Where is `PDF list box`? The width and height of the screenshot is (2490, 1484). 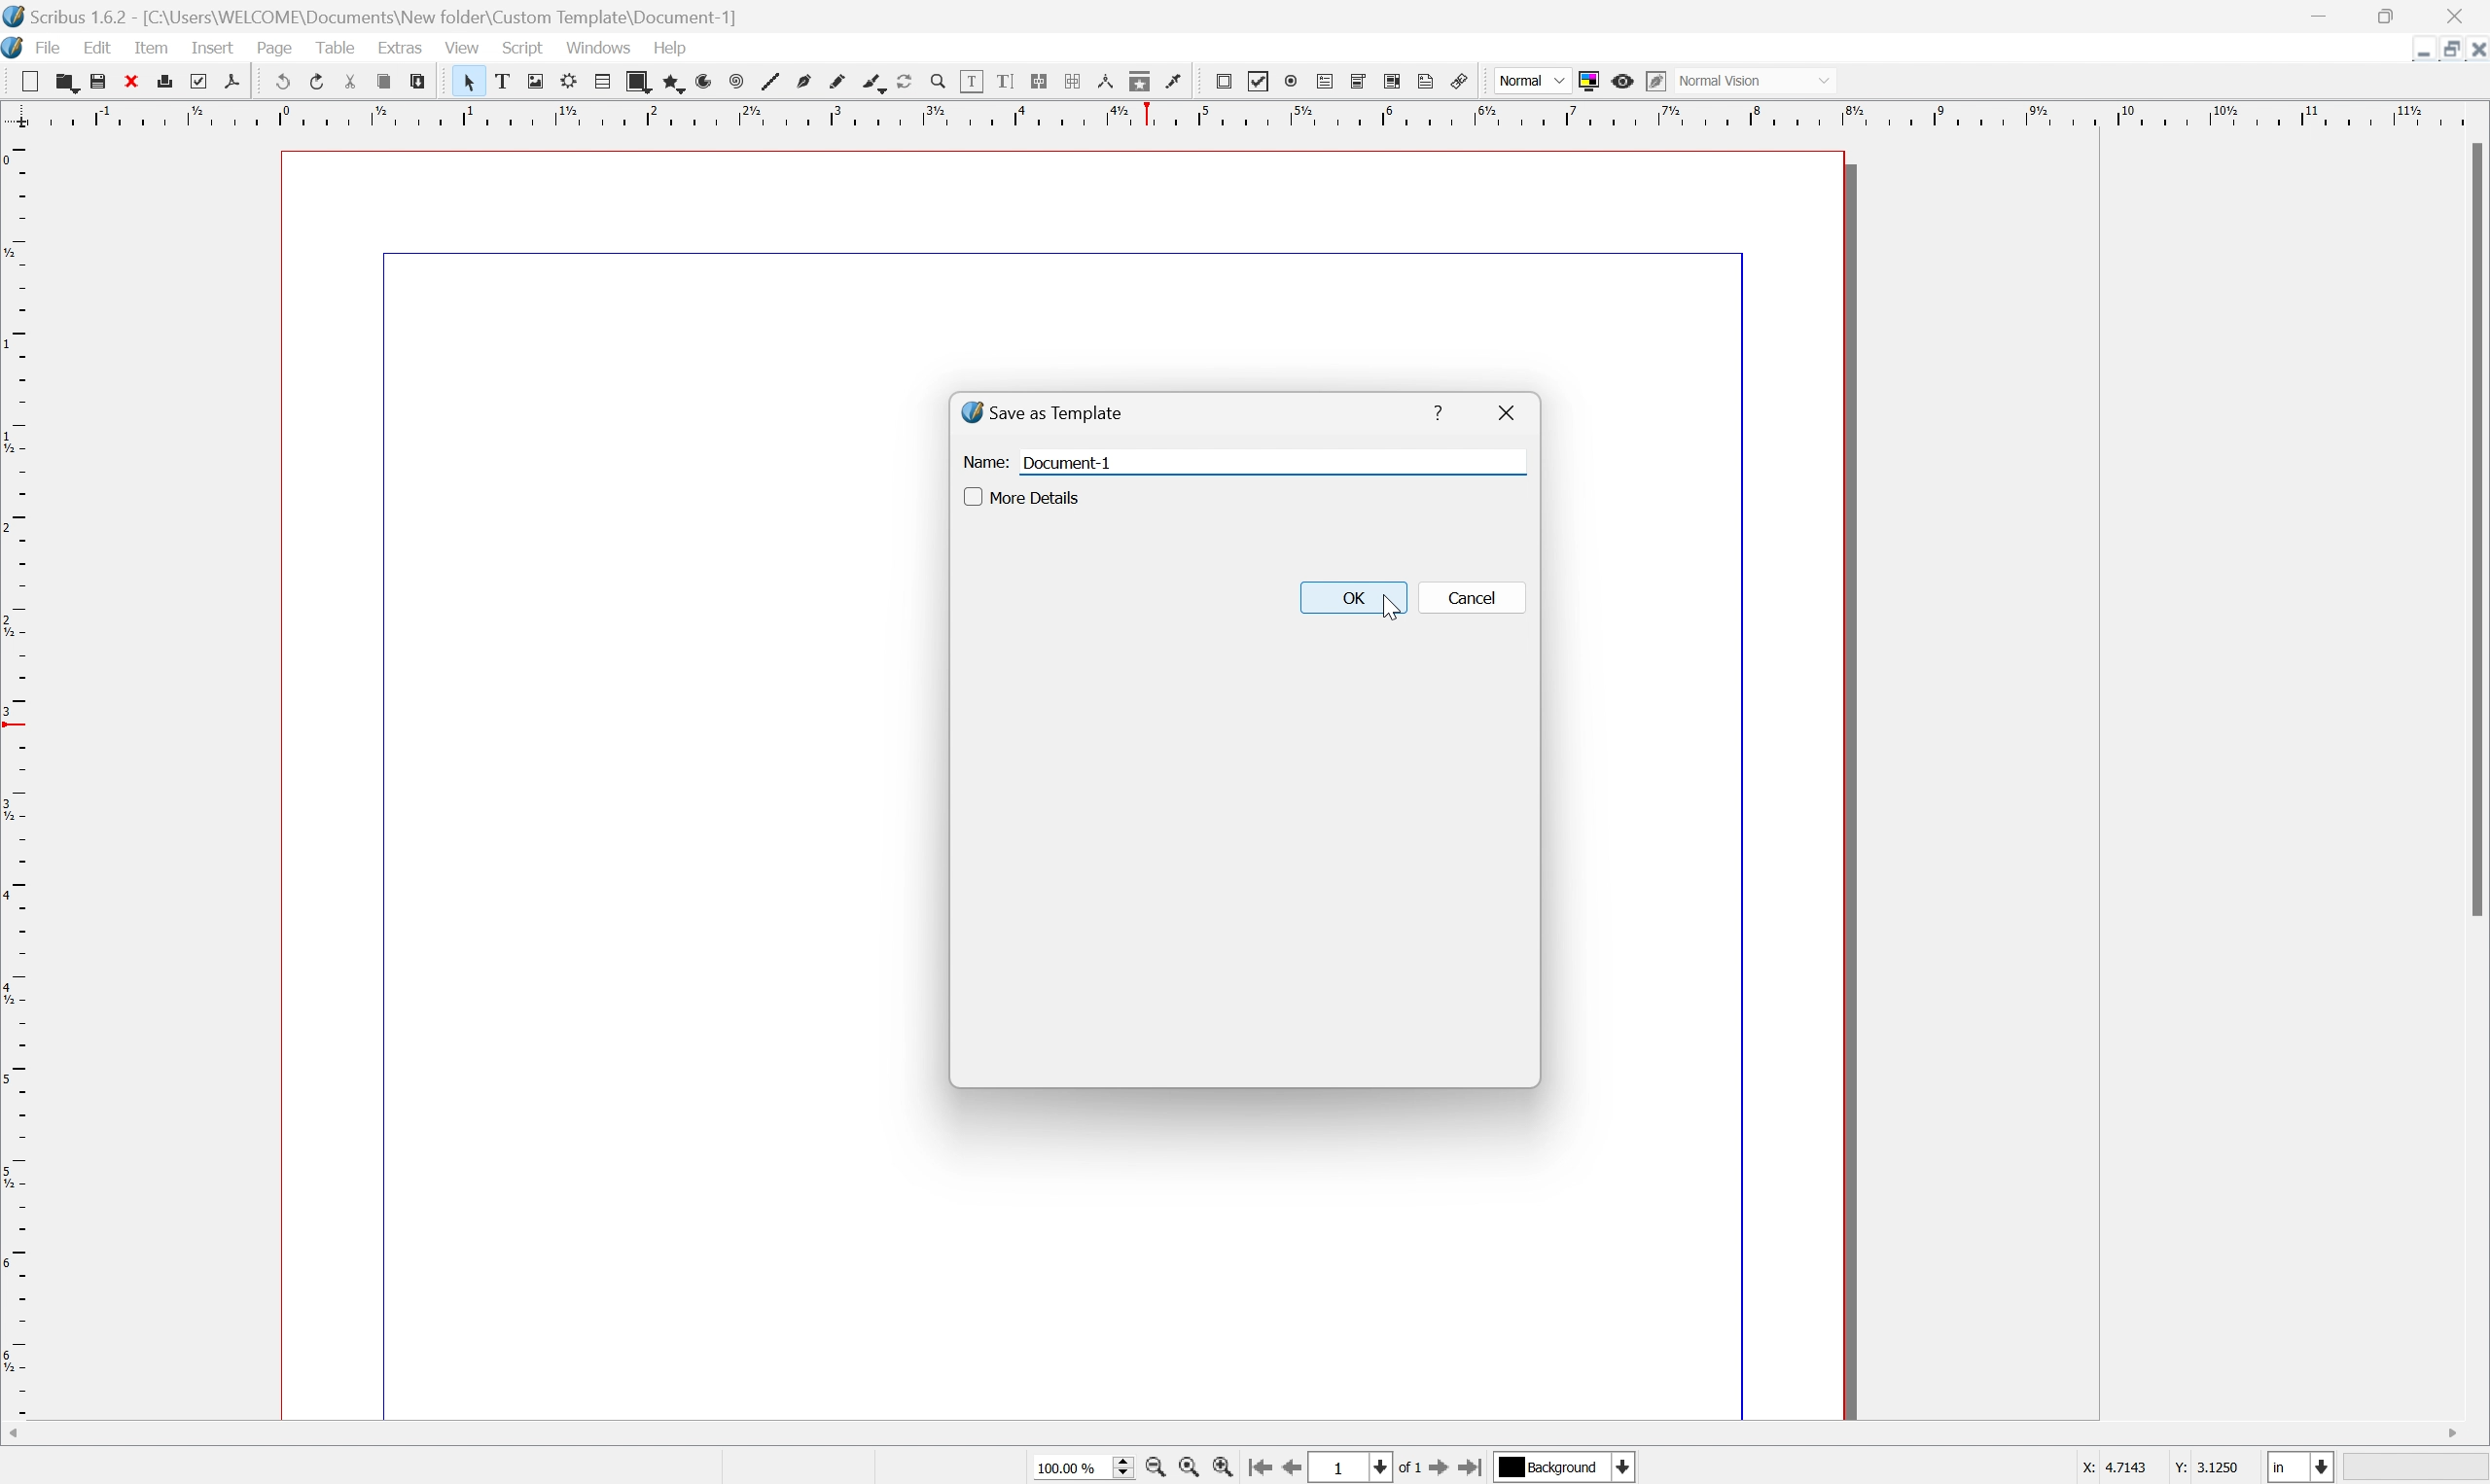 PDF list box is located at coordinates (1392, 80).